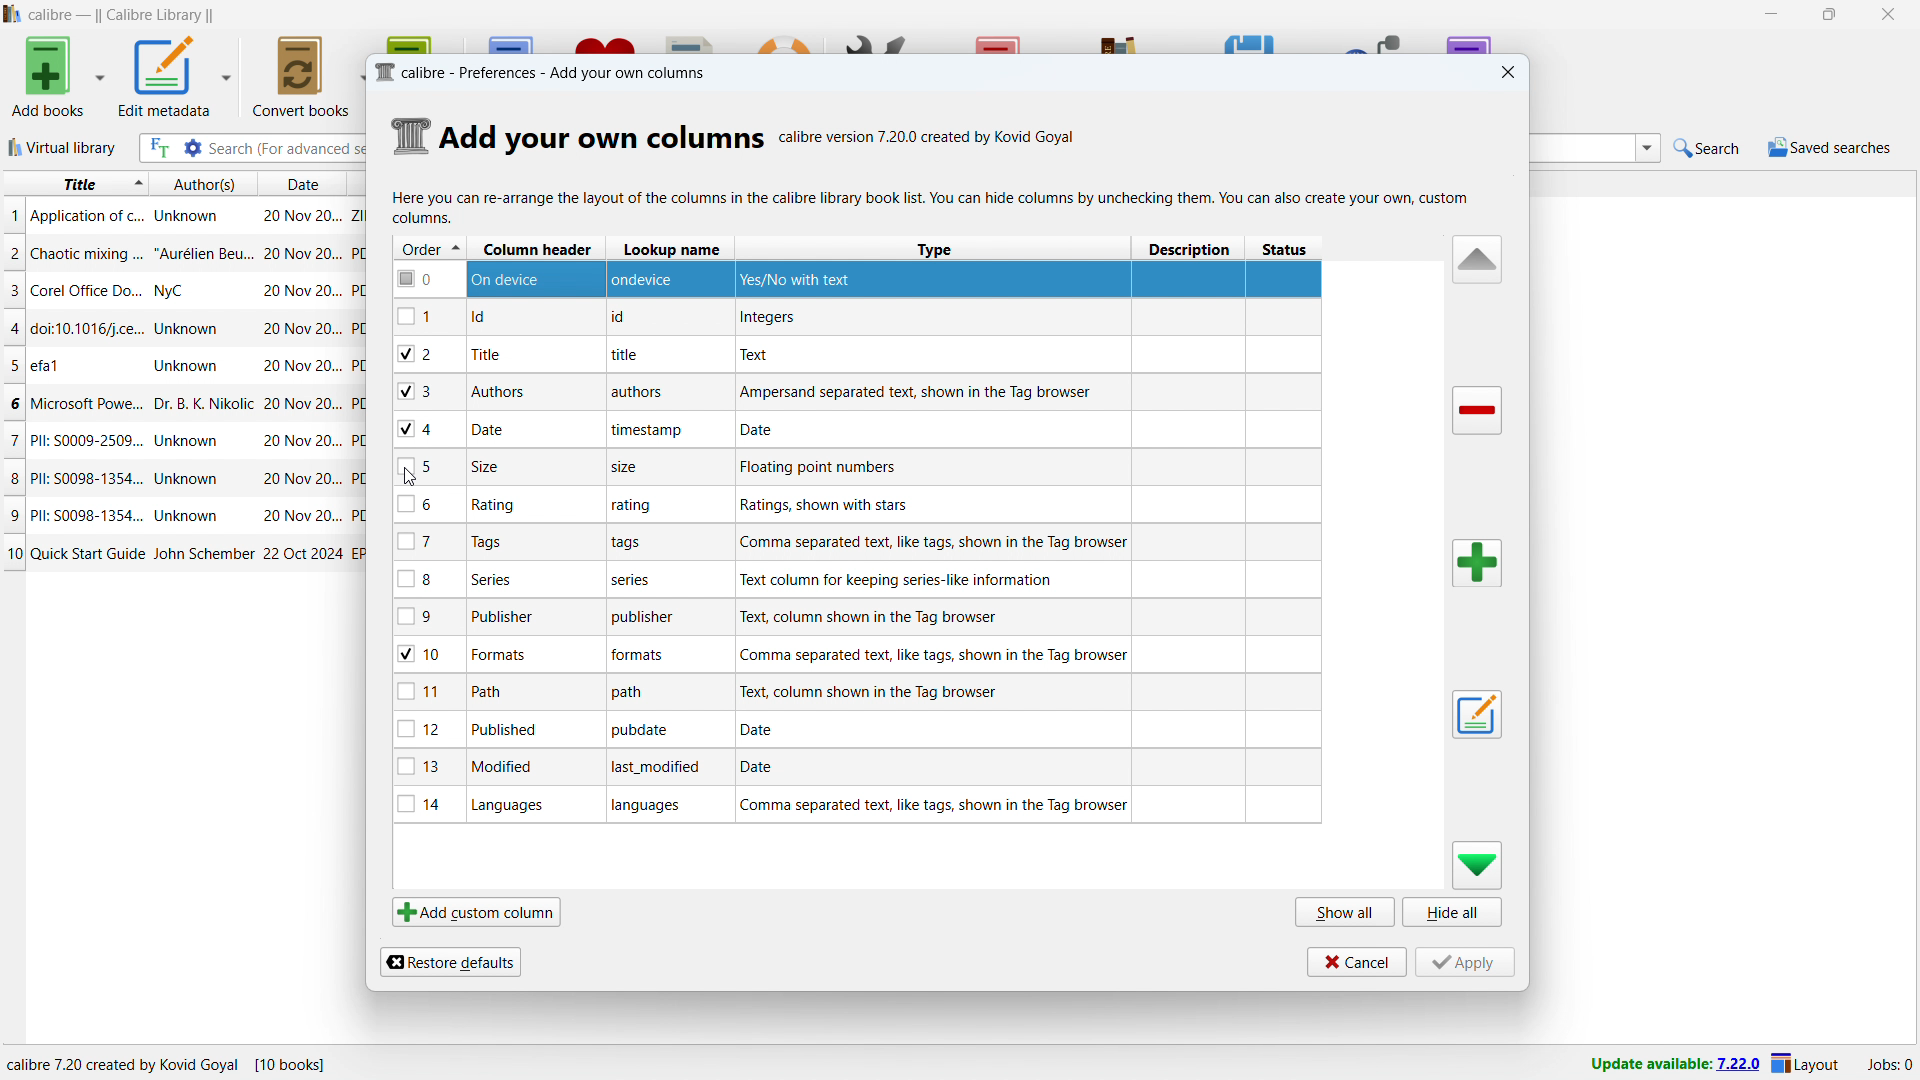 This screenshot has height=1080, width=1920. What do you see at coordinates (1889, 15) in the screenshot?
I see `close` at bounding box center [1889, 15].